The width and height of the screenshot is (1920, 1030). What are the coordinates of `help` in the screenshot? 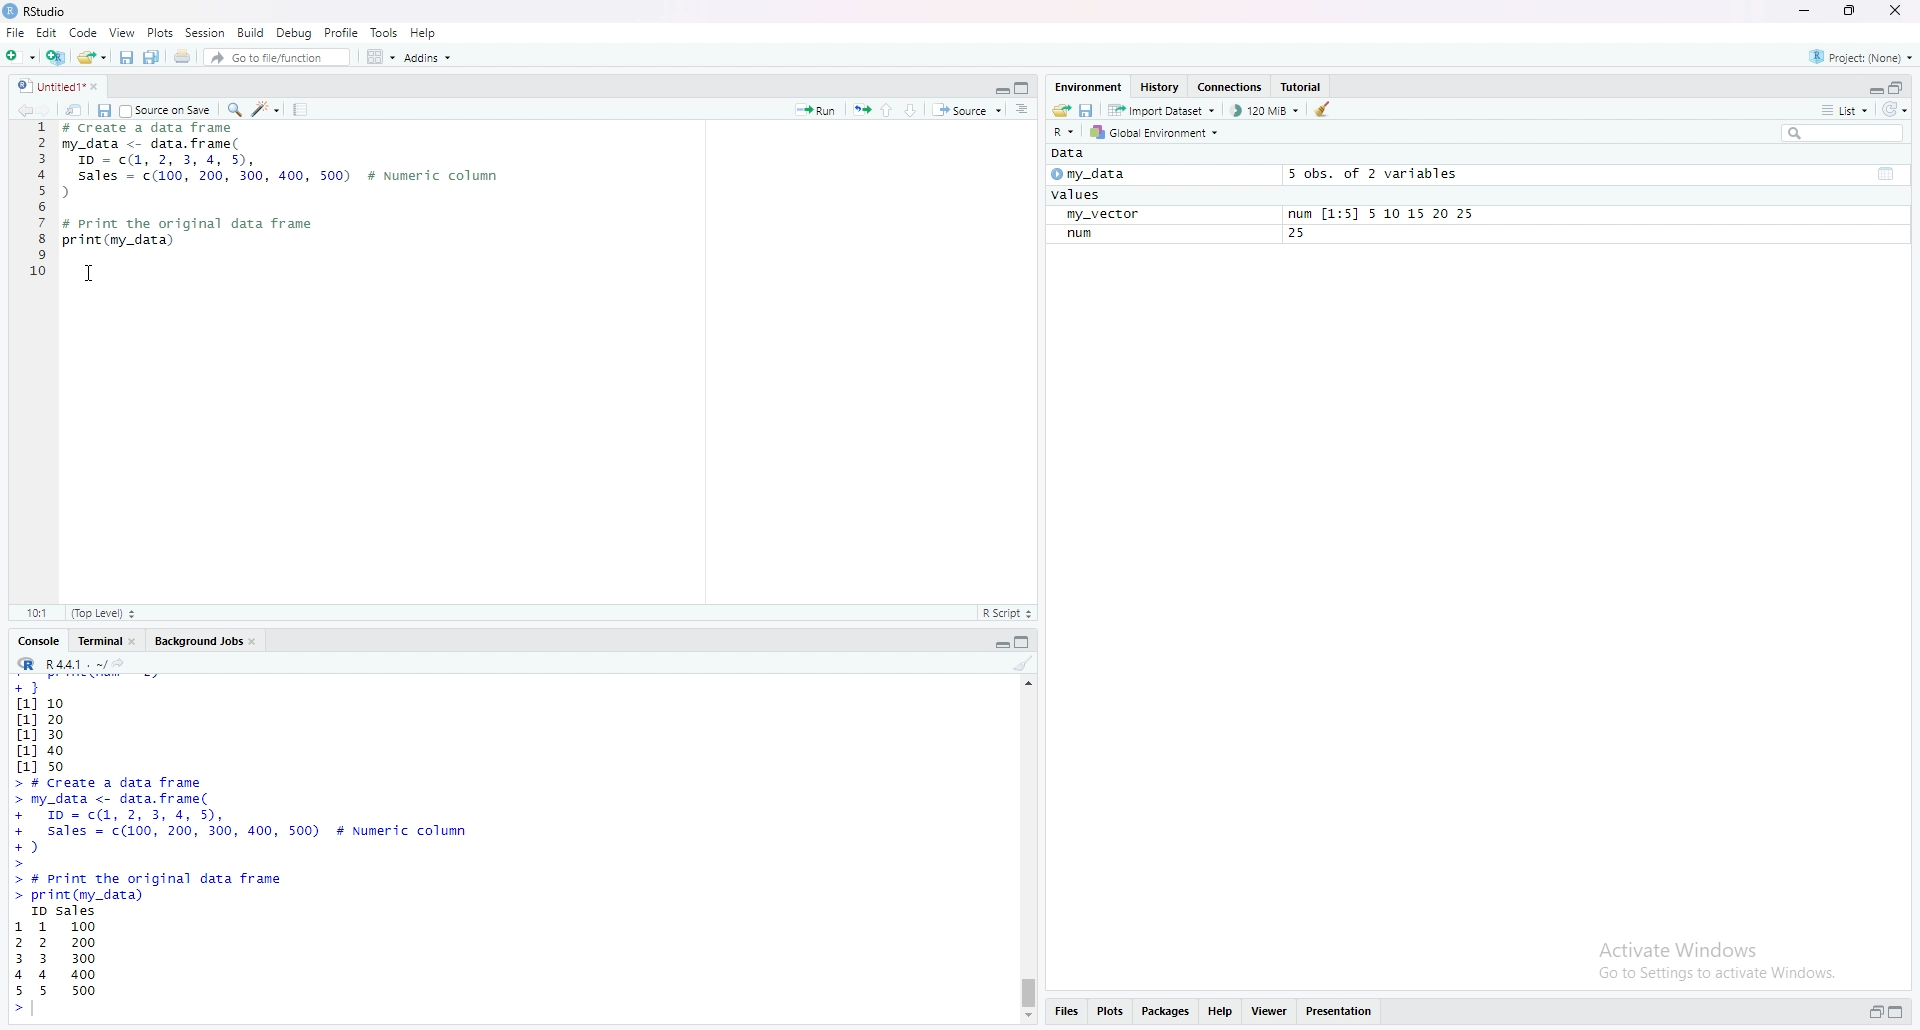 It's located at (1221, 1015).